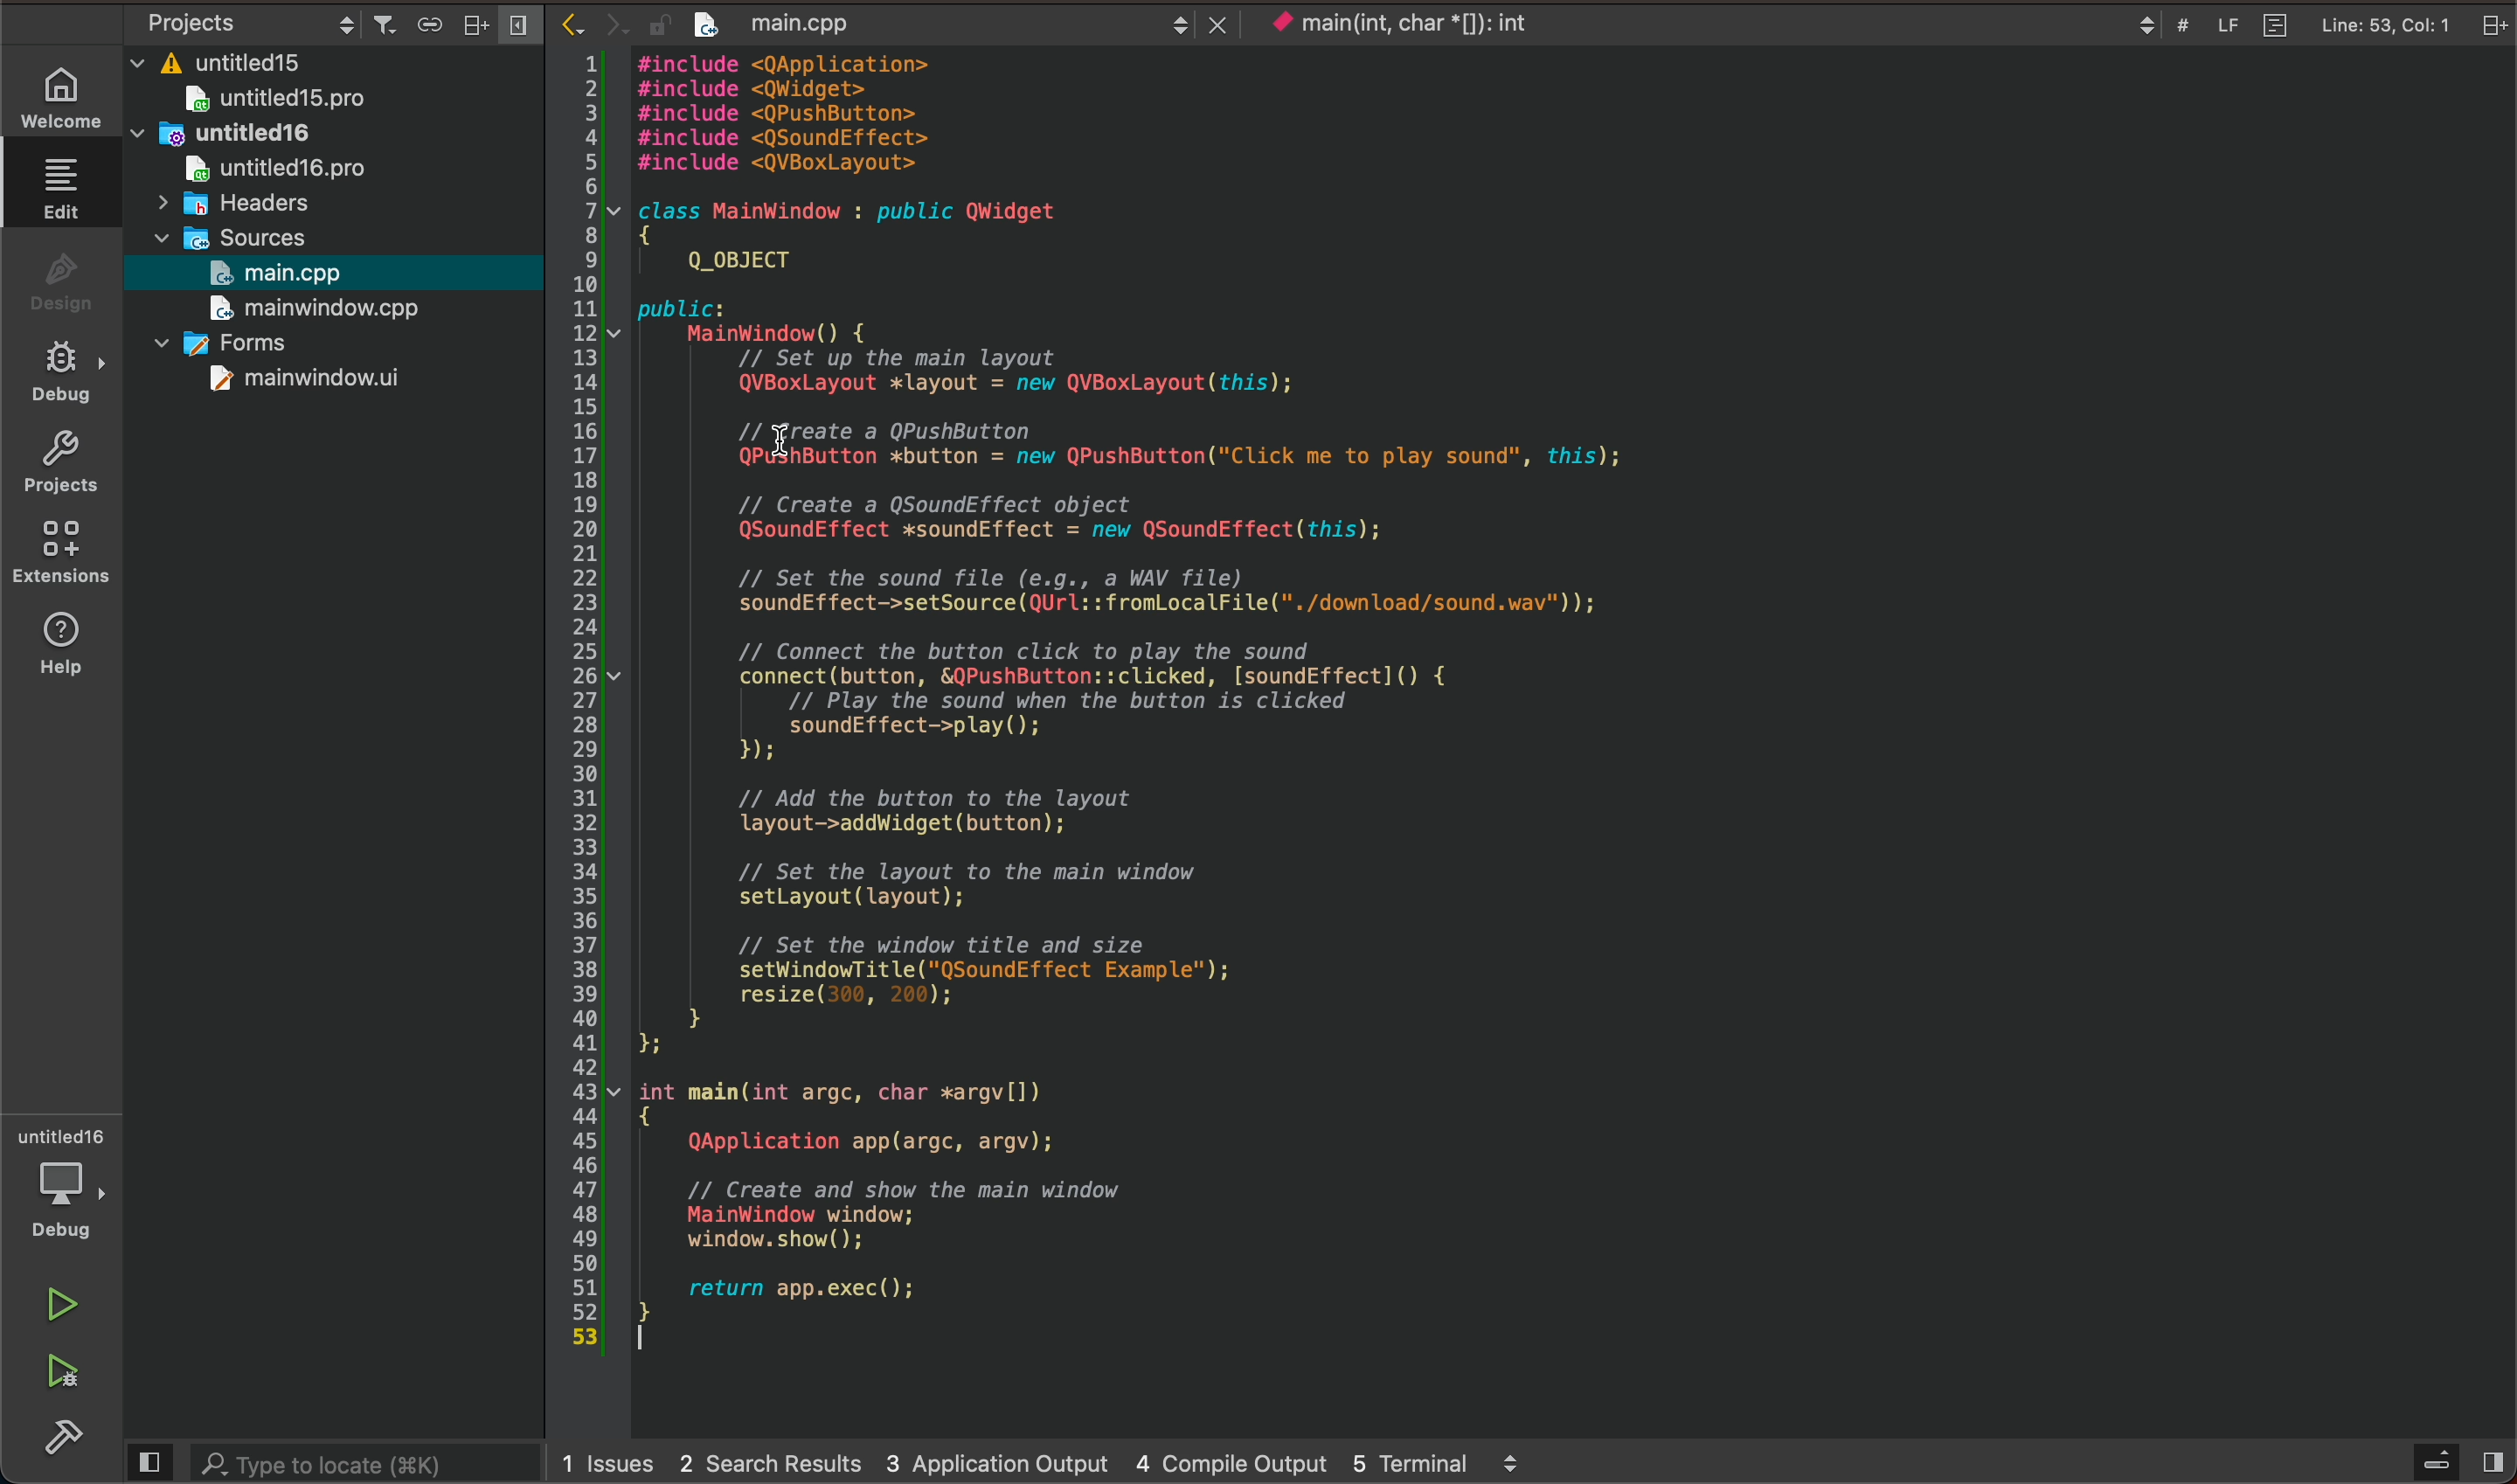 This screenshot has height=1484, width=2517. What do you see at coordinates (2451, 1462) in the screenshot?
I see `open sidebar` at bounding box center [2451, 1462].